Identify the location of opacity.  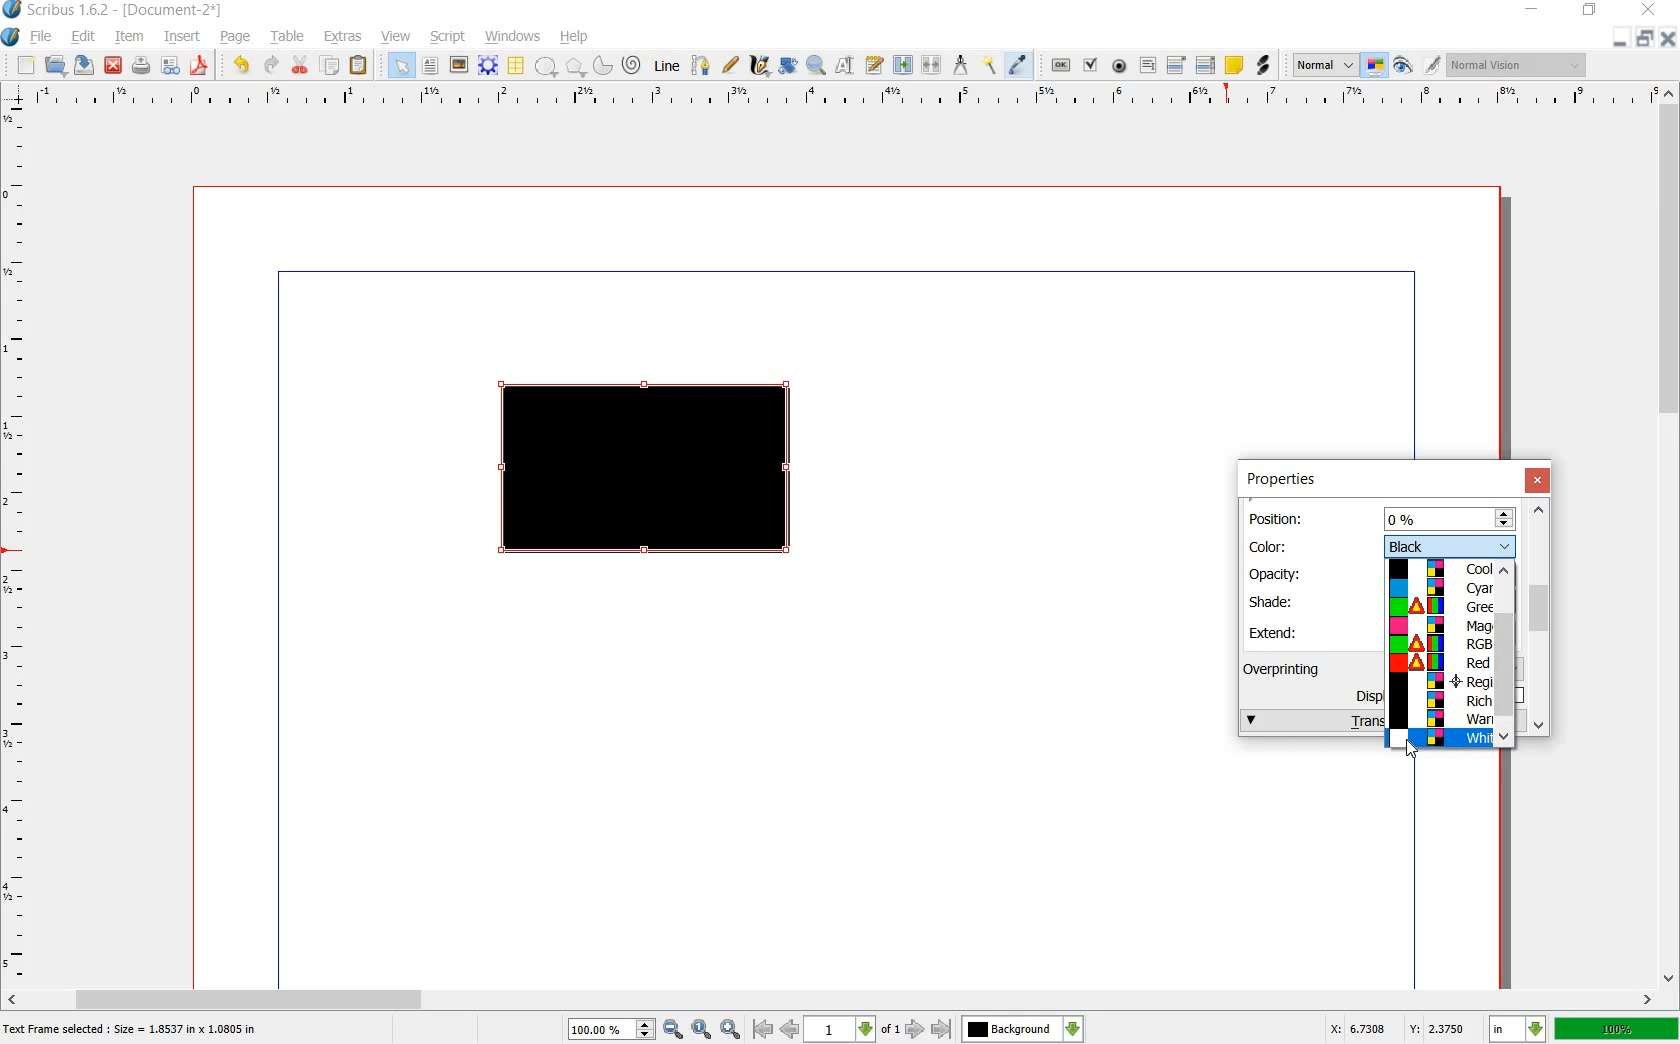
(1277, 574).